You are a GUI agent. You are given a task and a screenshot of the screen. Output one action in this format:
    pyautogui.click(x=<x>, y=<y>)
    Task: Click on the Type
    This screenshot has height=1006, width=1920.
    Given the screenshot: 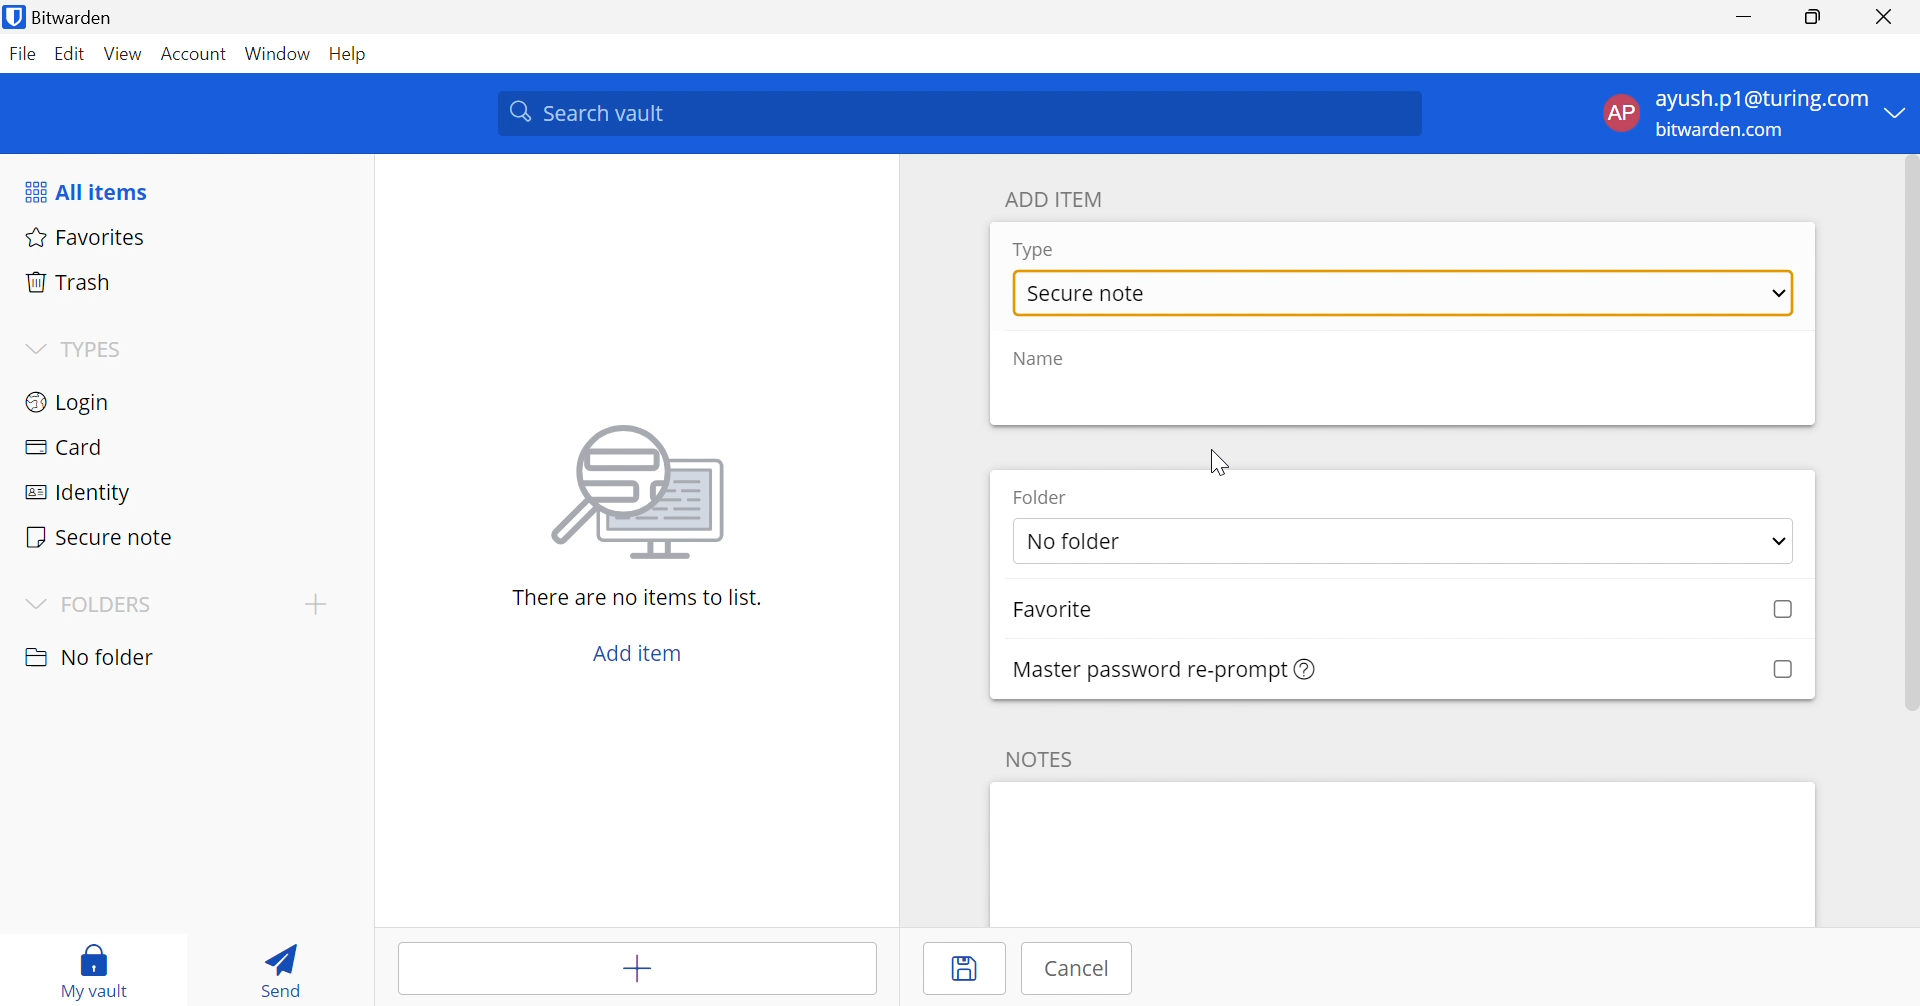 What is the action you would take?
    pyautogui.click(x=1035, y=252)
    